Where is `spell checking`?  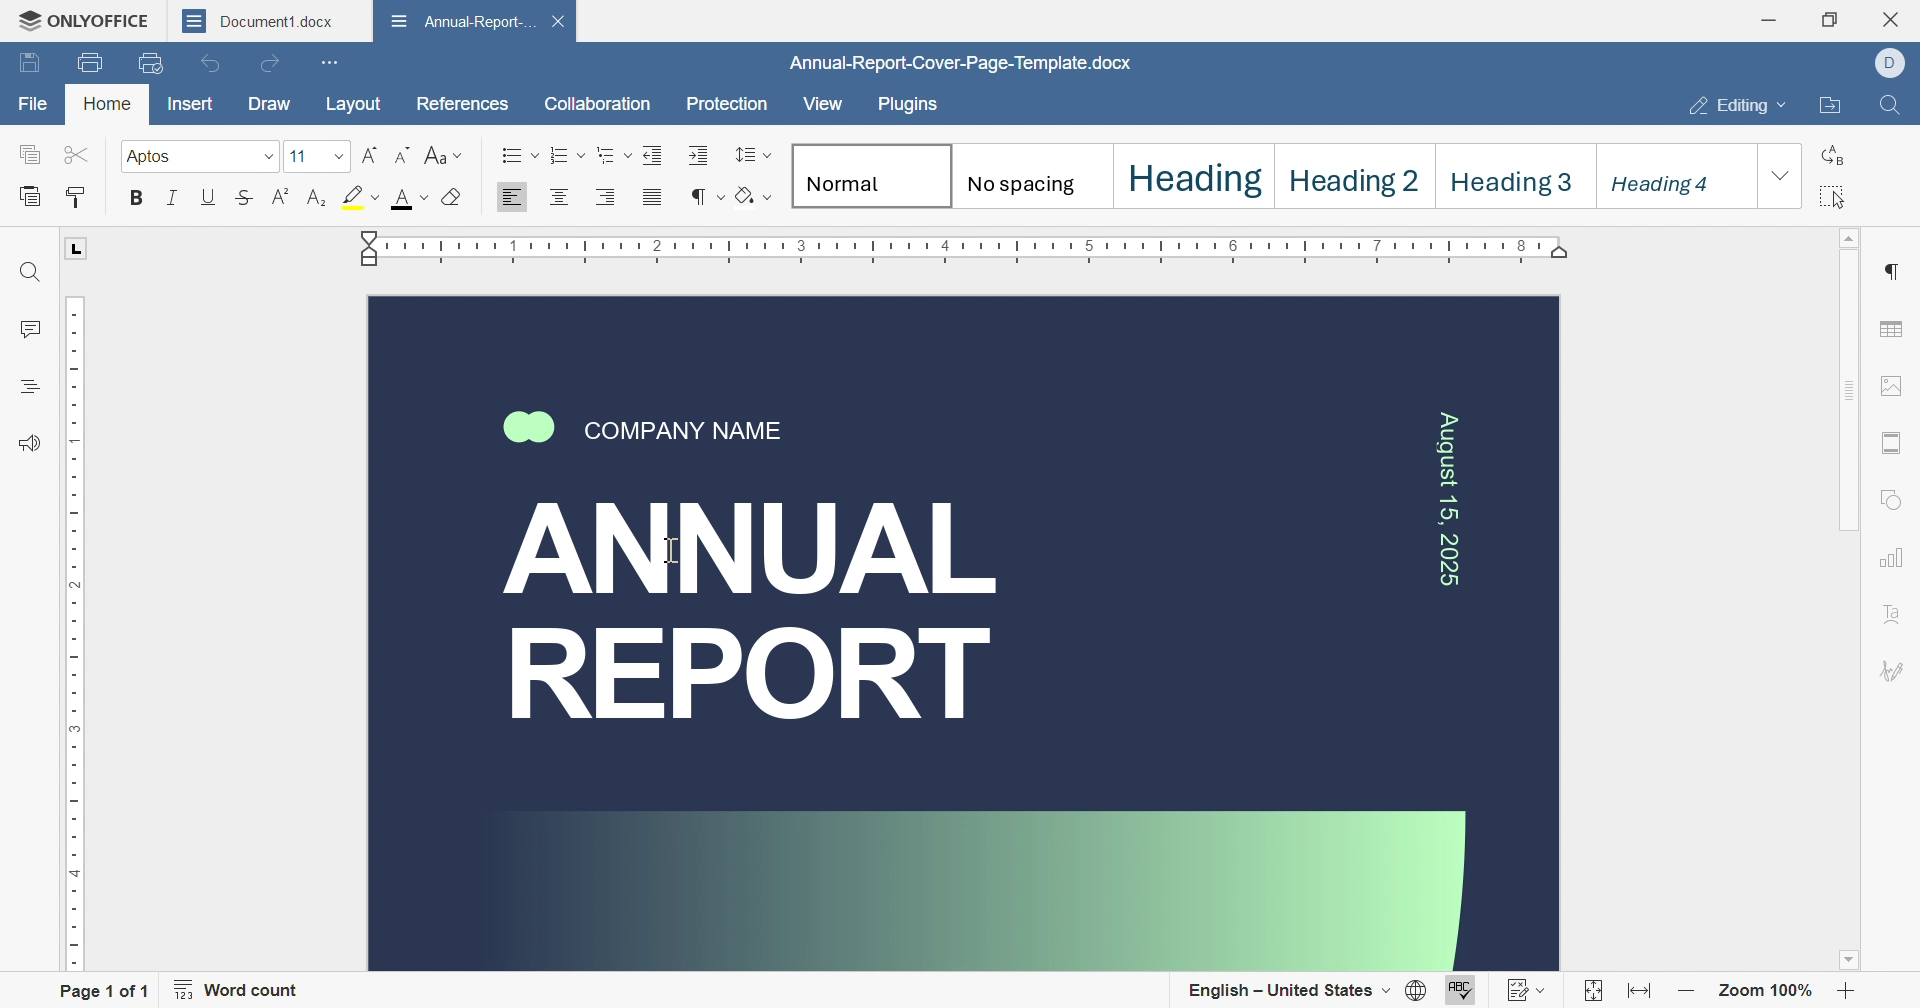 spell checking is located at coordinates (1462, 991).